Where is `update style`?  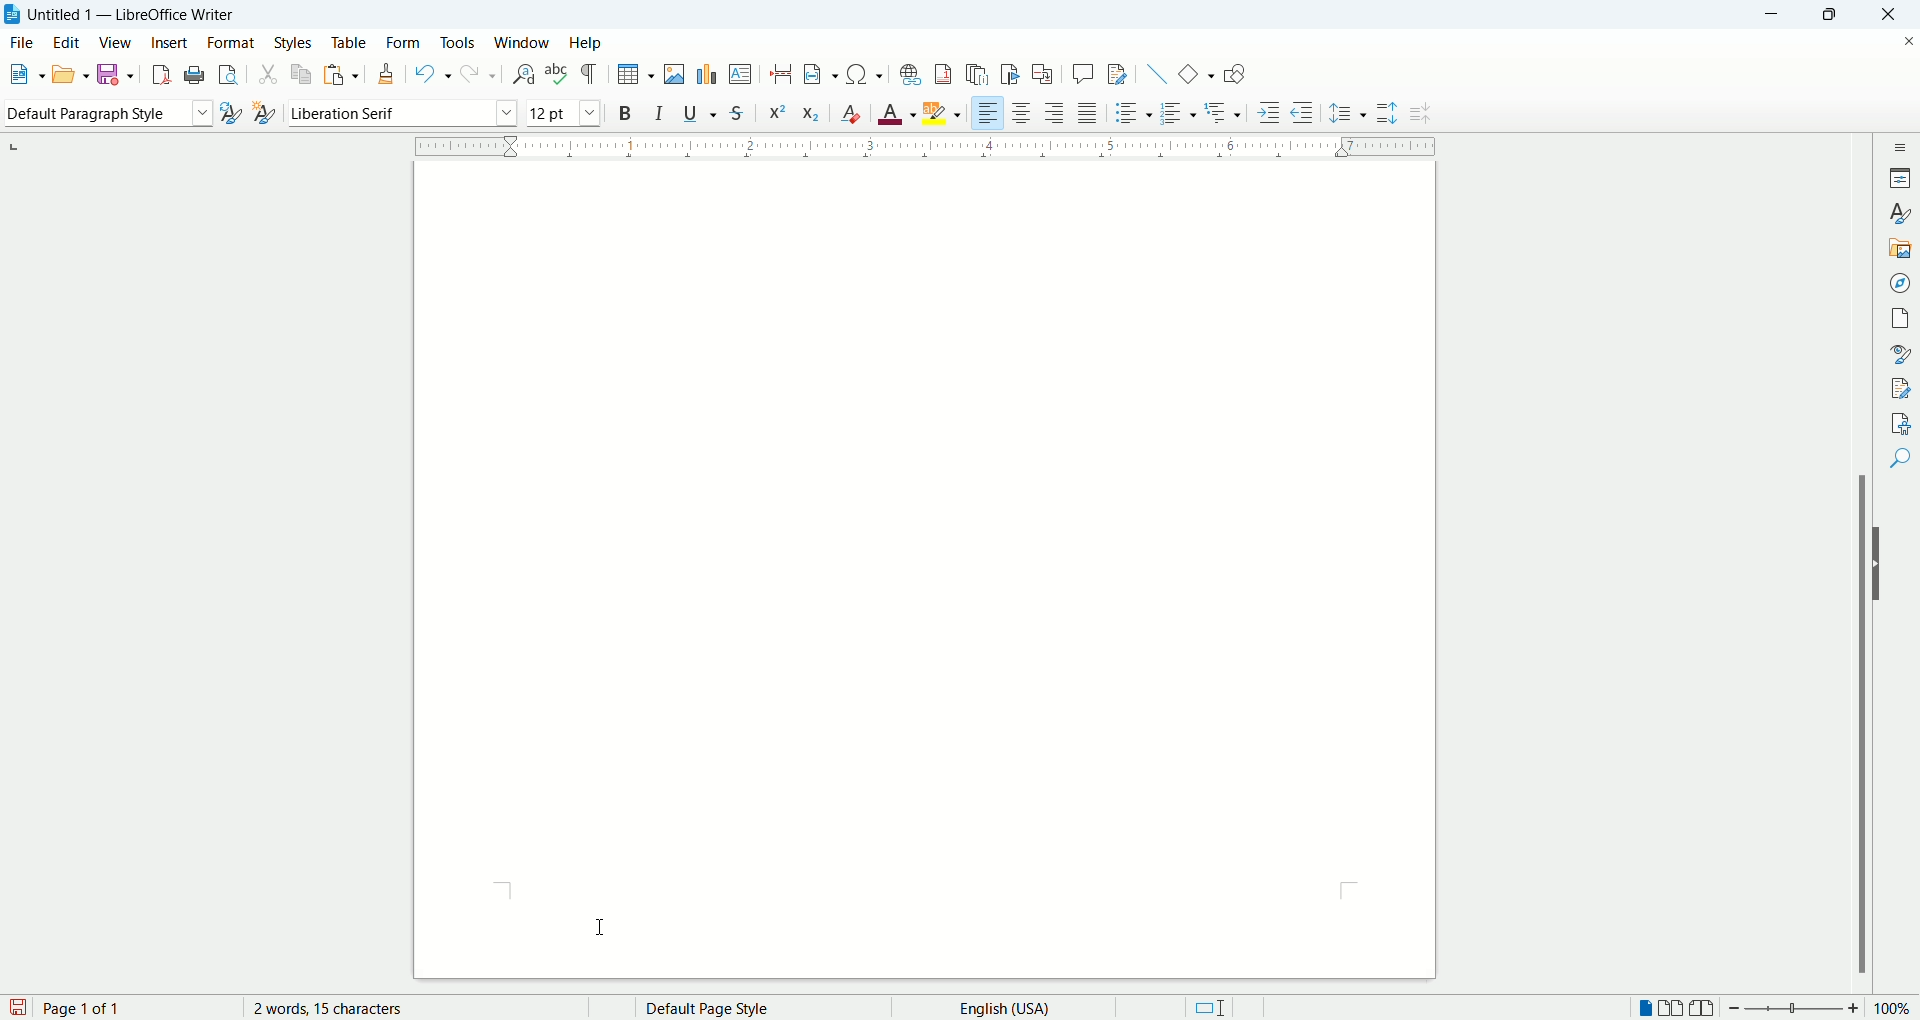 update style is located at coordinates (230, 114).